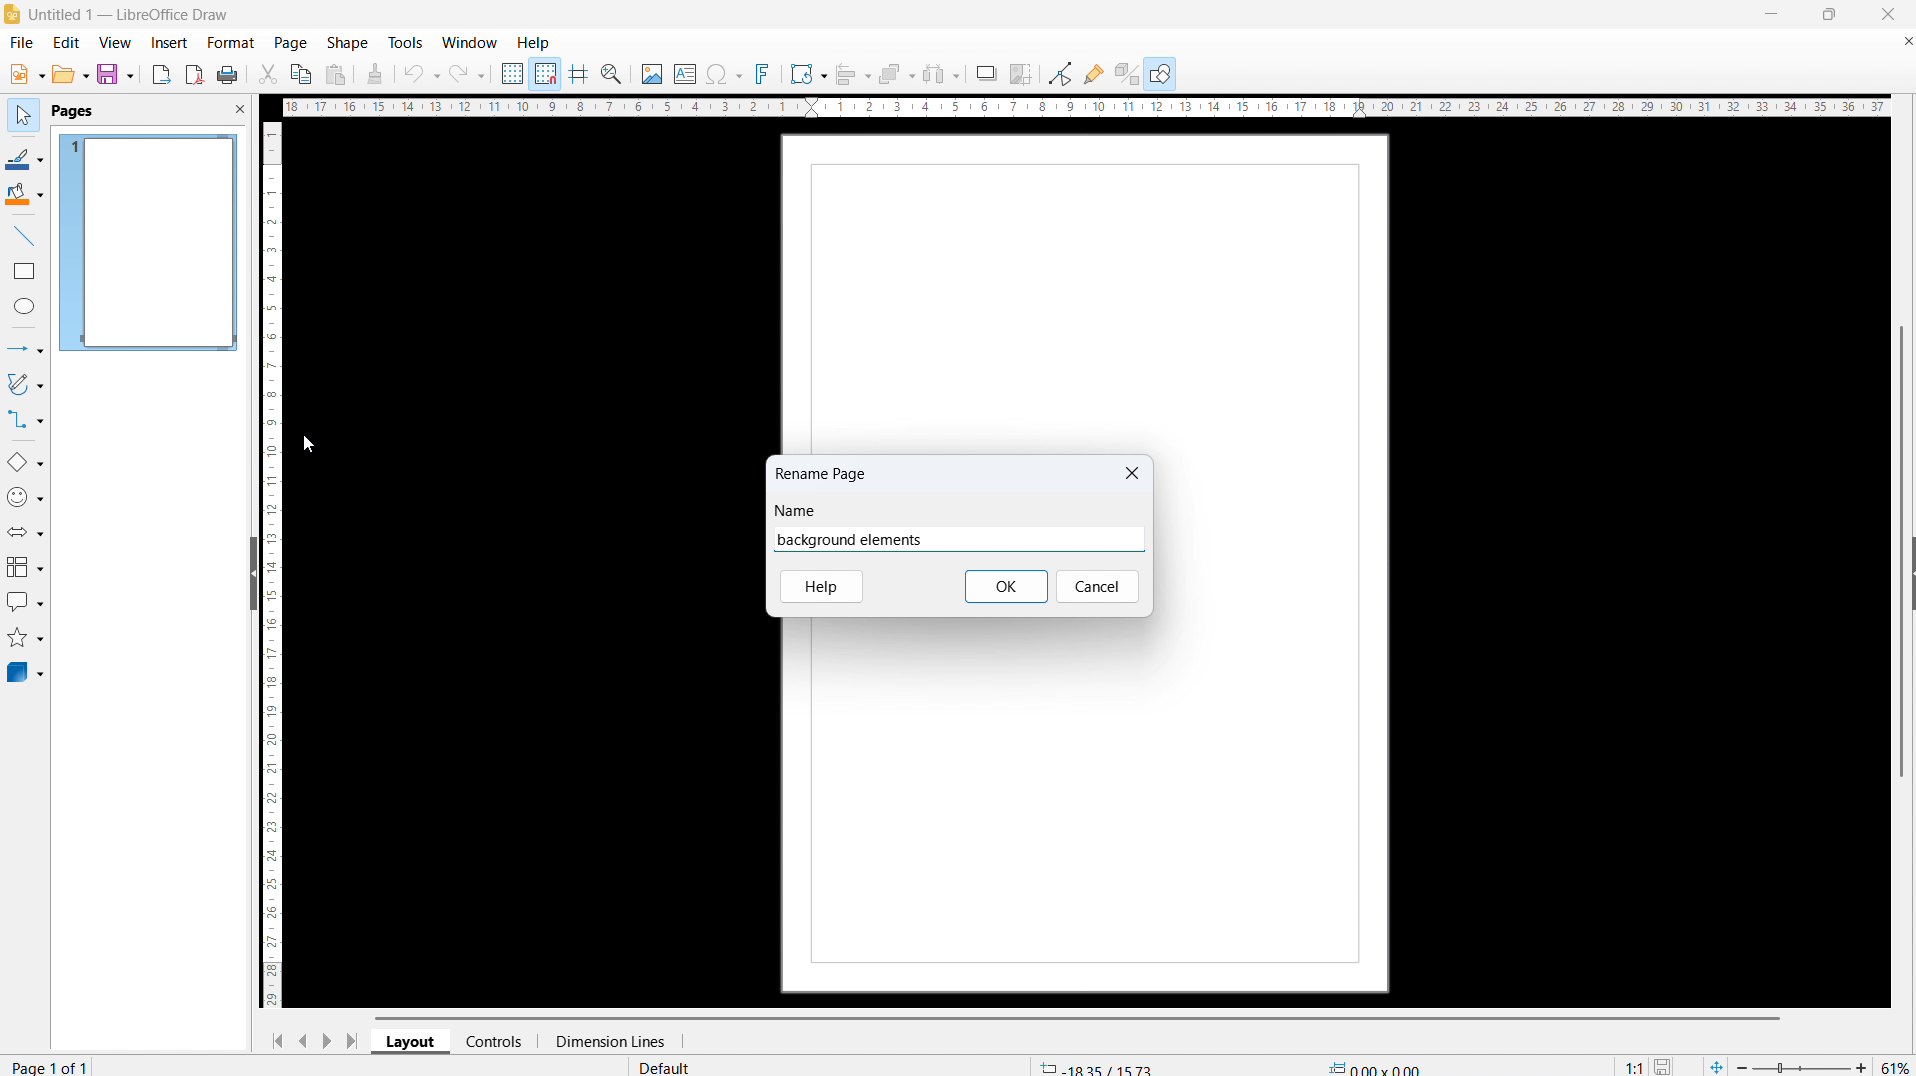 Image resolution: width=1916 pixels, height=1076 pixels. I want to click on save, so click(116, 75).